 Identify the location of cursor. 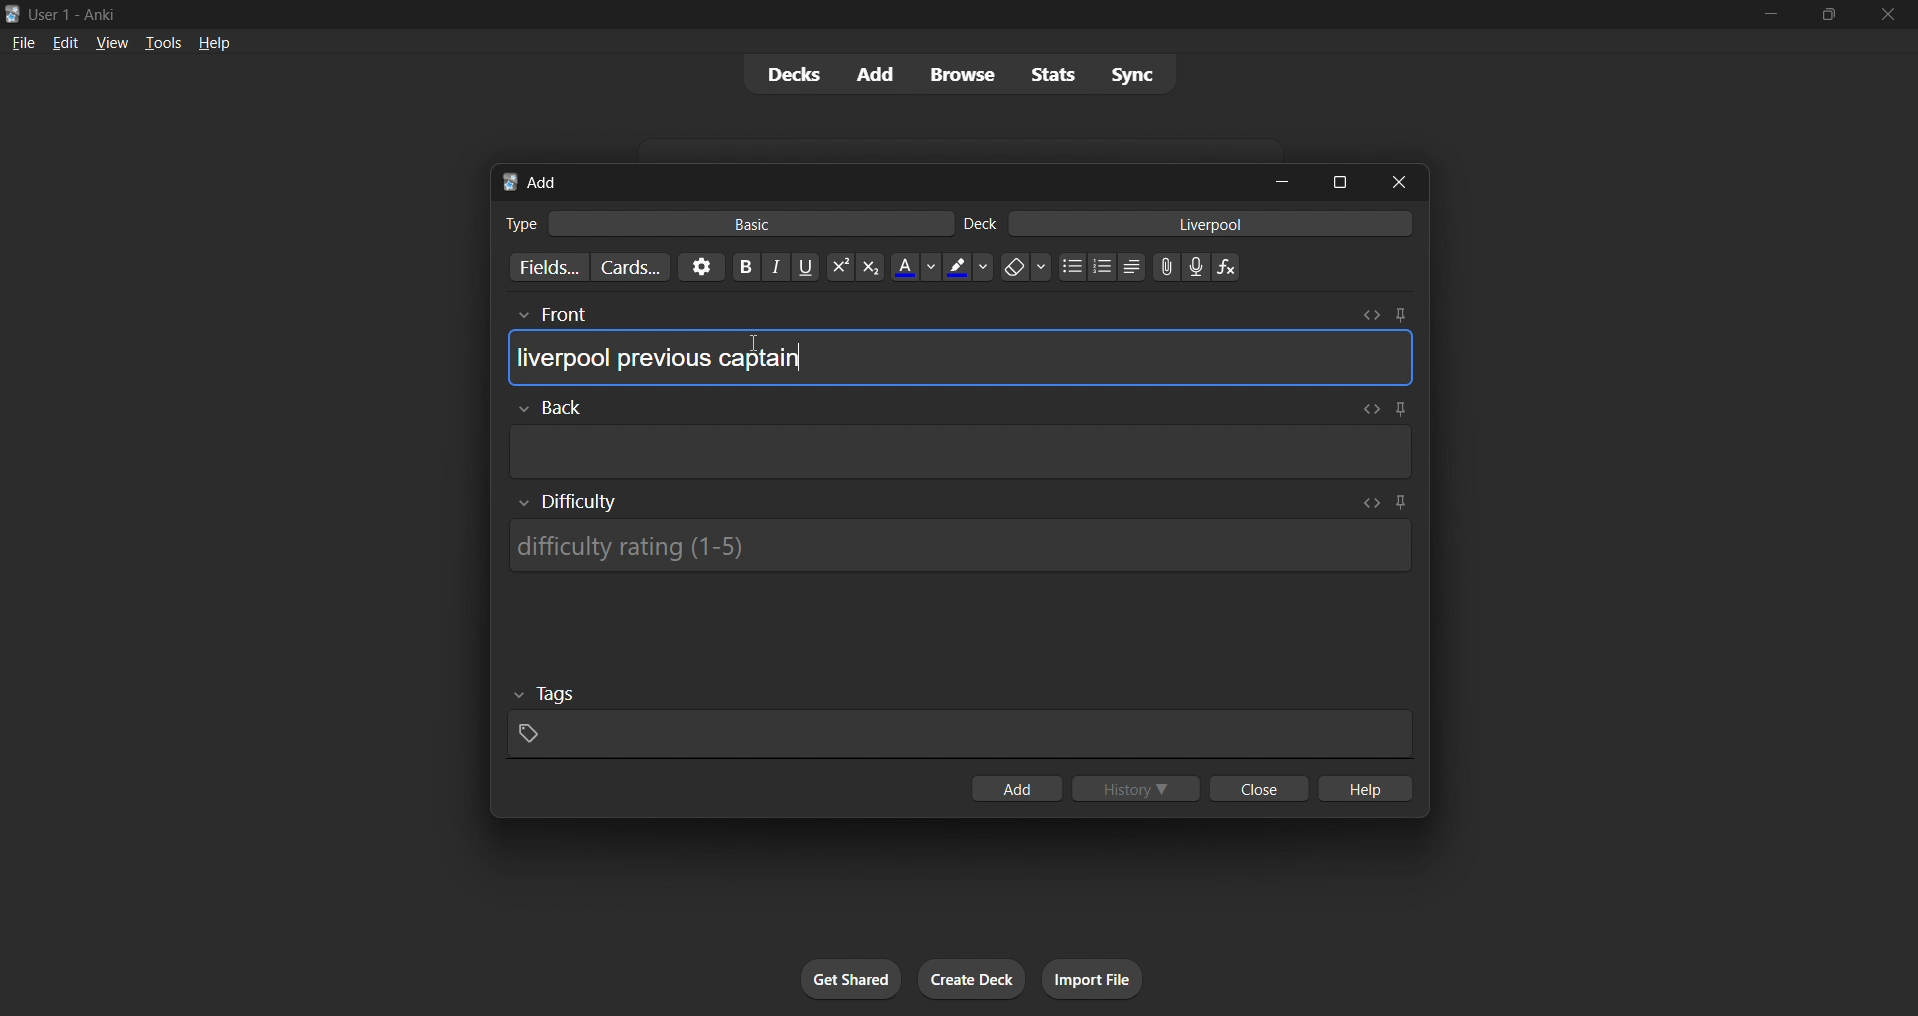
(760, 356).